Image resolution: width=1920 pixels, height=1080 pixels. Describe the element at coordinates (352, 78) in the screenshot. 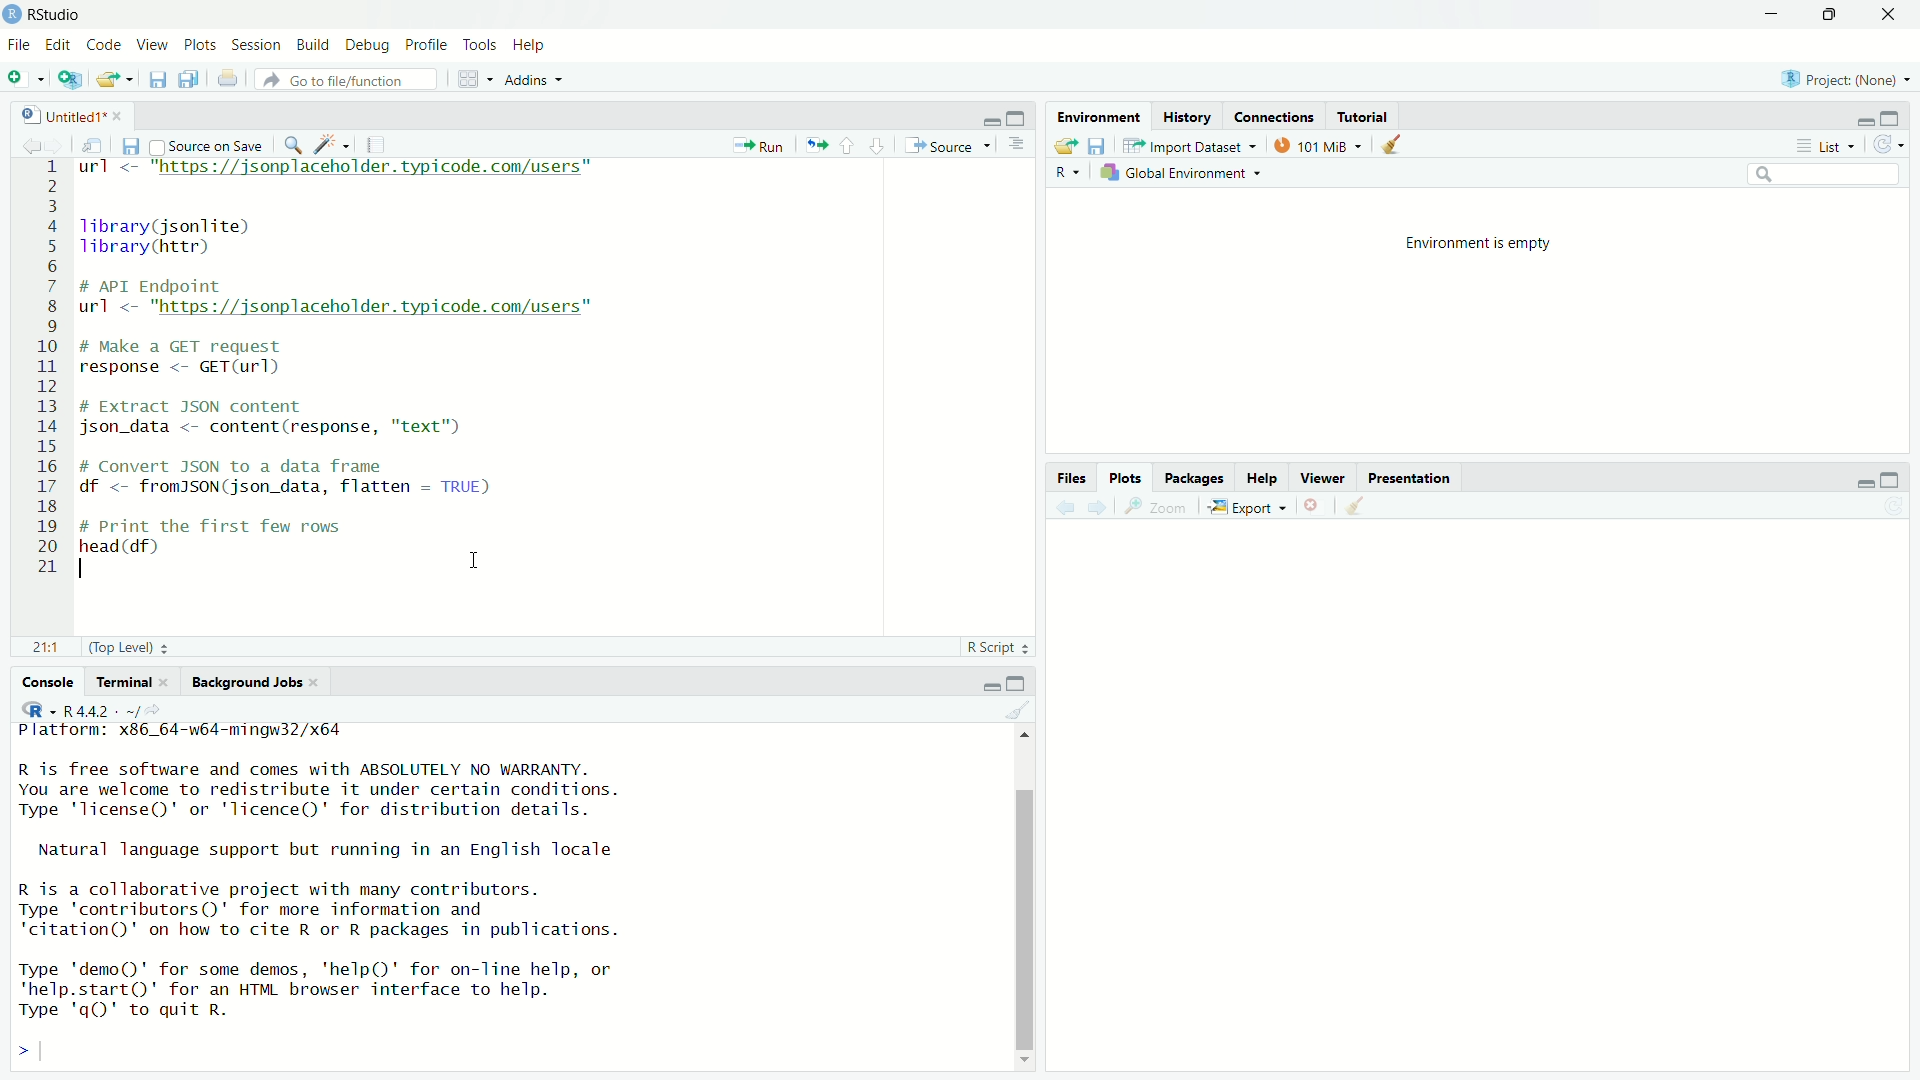

I see `Go to file/function` at that location.